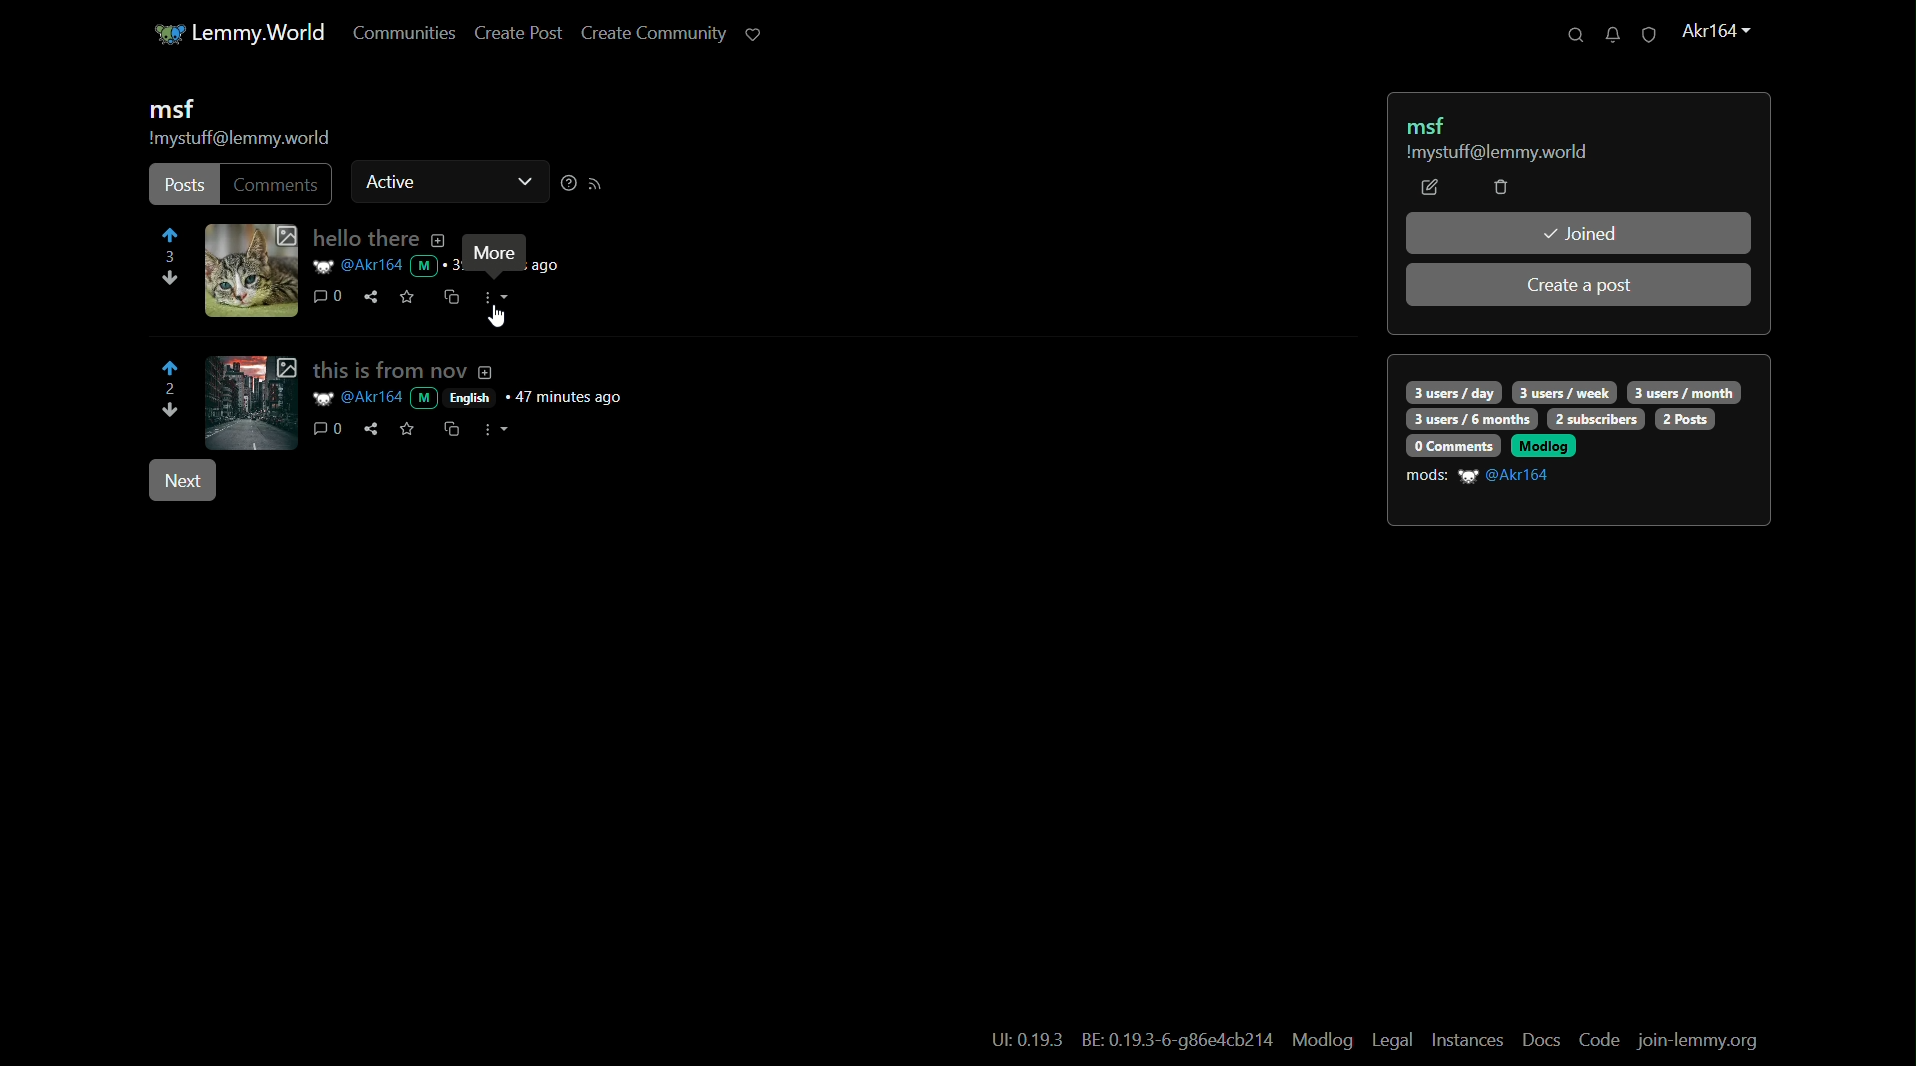 This screenshot has width=1916, height=1066. I want to click on community name, so click(1432, 124).